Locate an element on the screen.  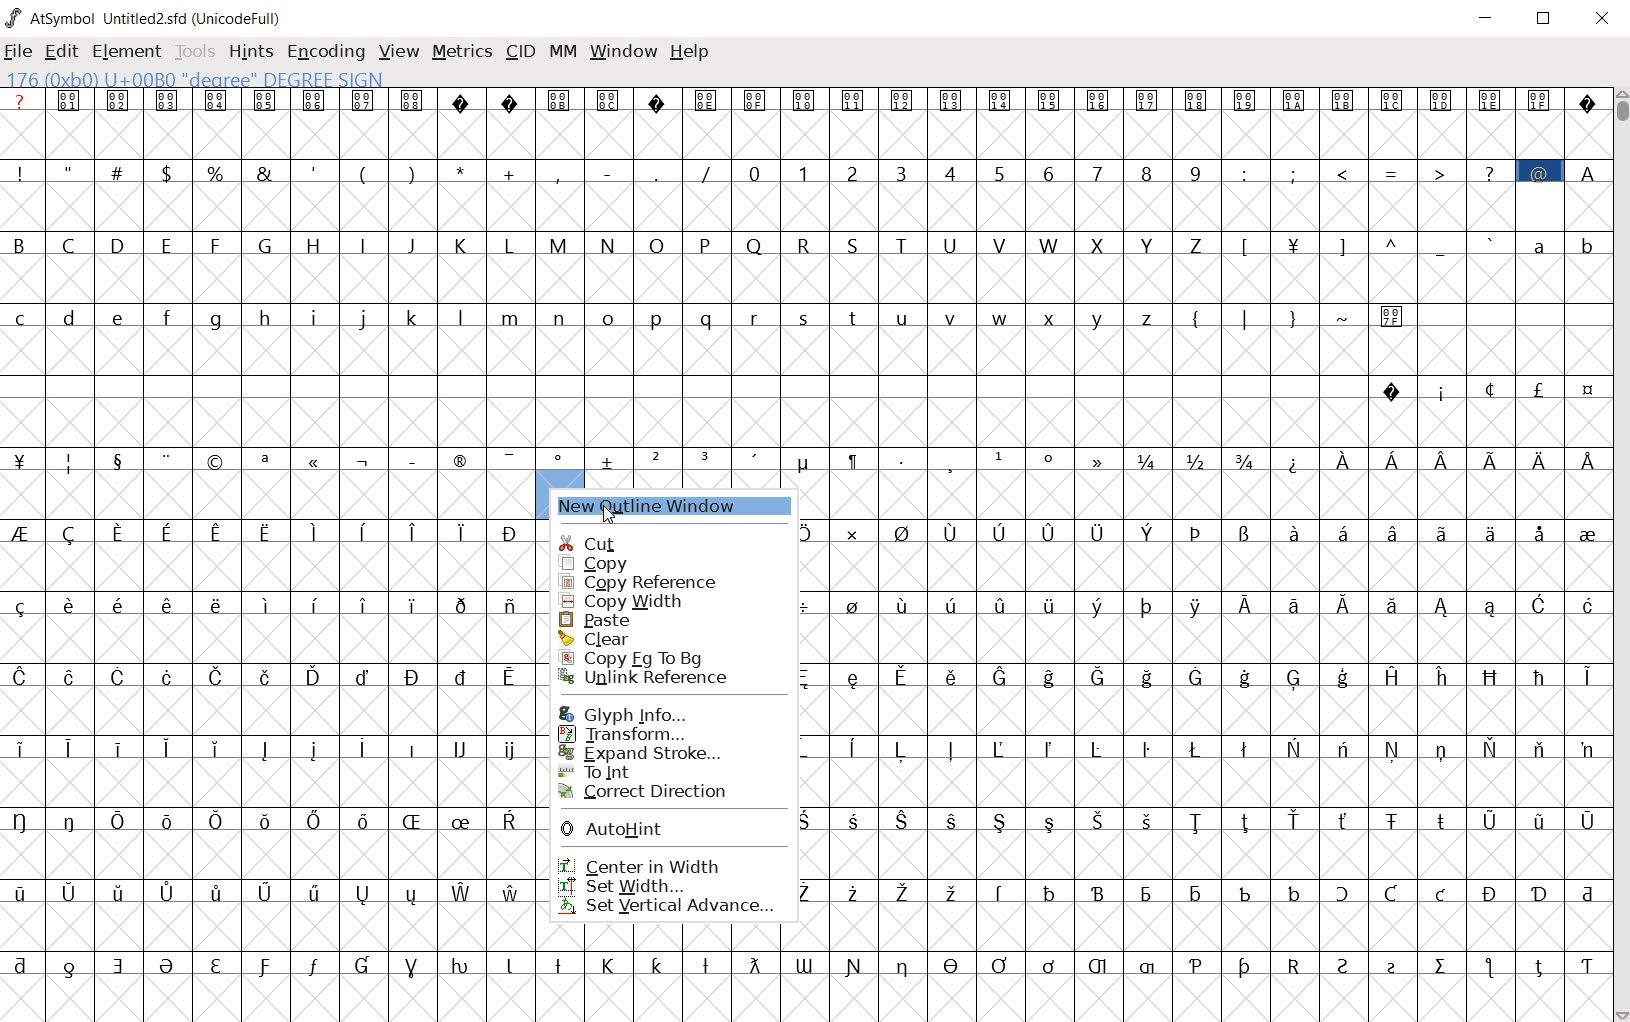
hints is located at coordinates (250, 52).